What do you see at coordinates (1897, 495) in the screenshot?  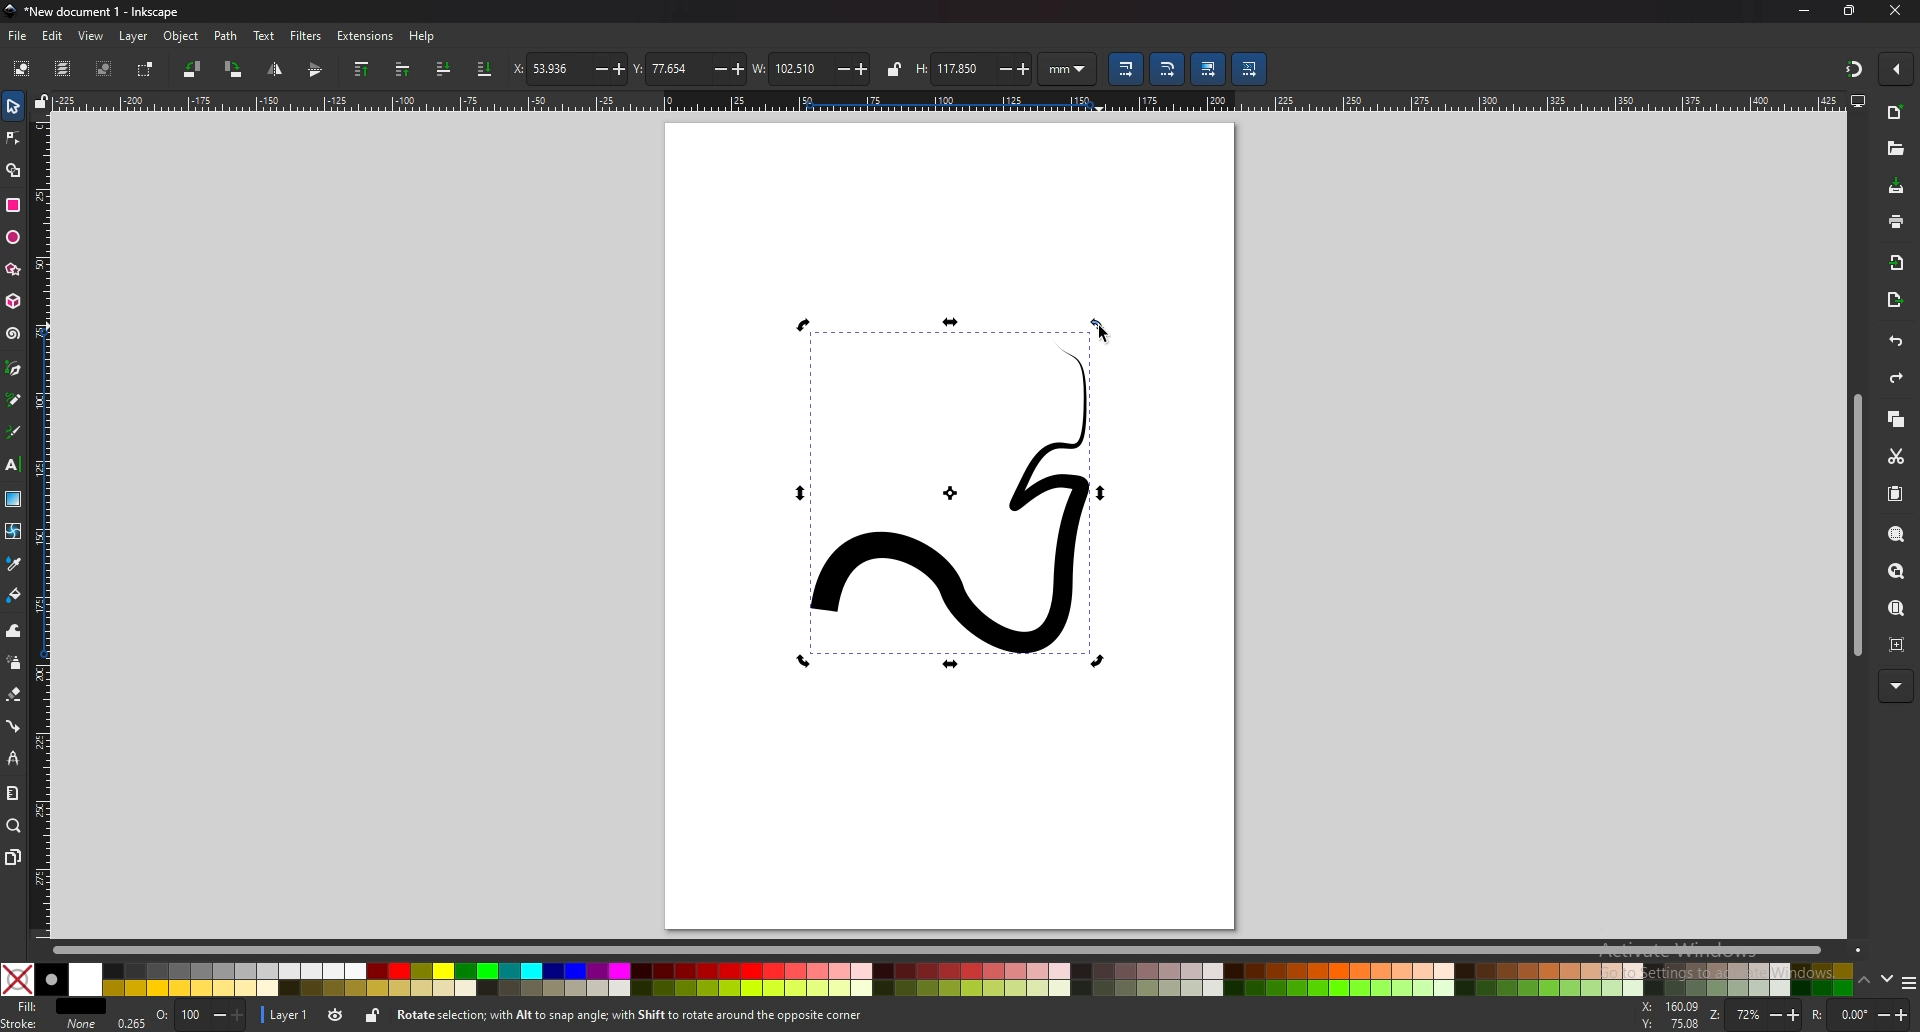 I see `paste` at bounding box center [1897, 495].